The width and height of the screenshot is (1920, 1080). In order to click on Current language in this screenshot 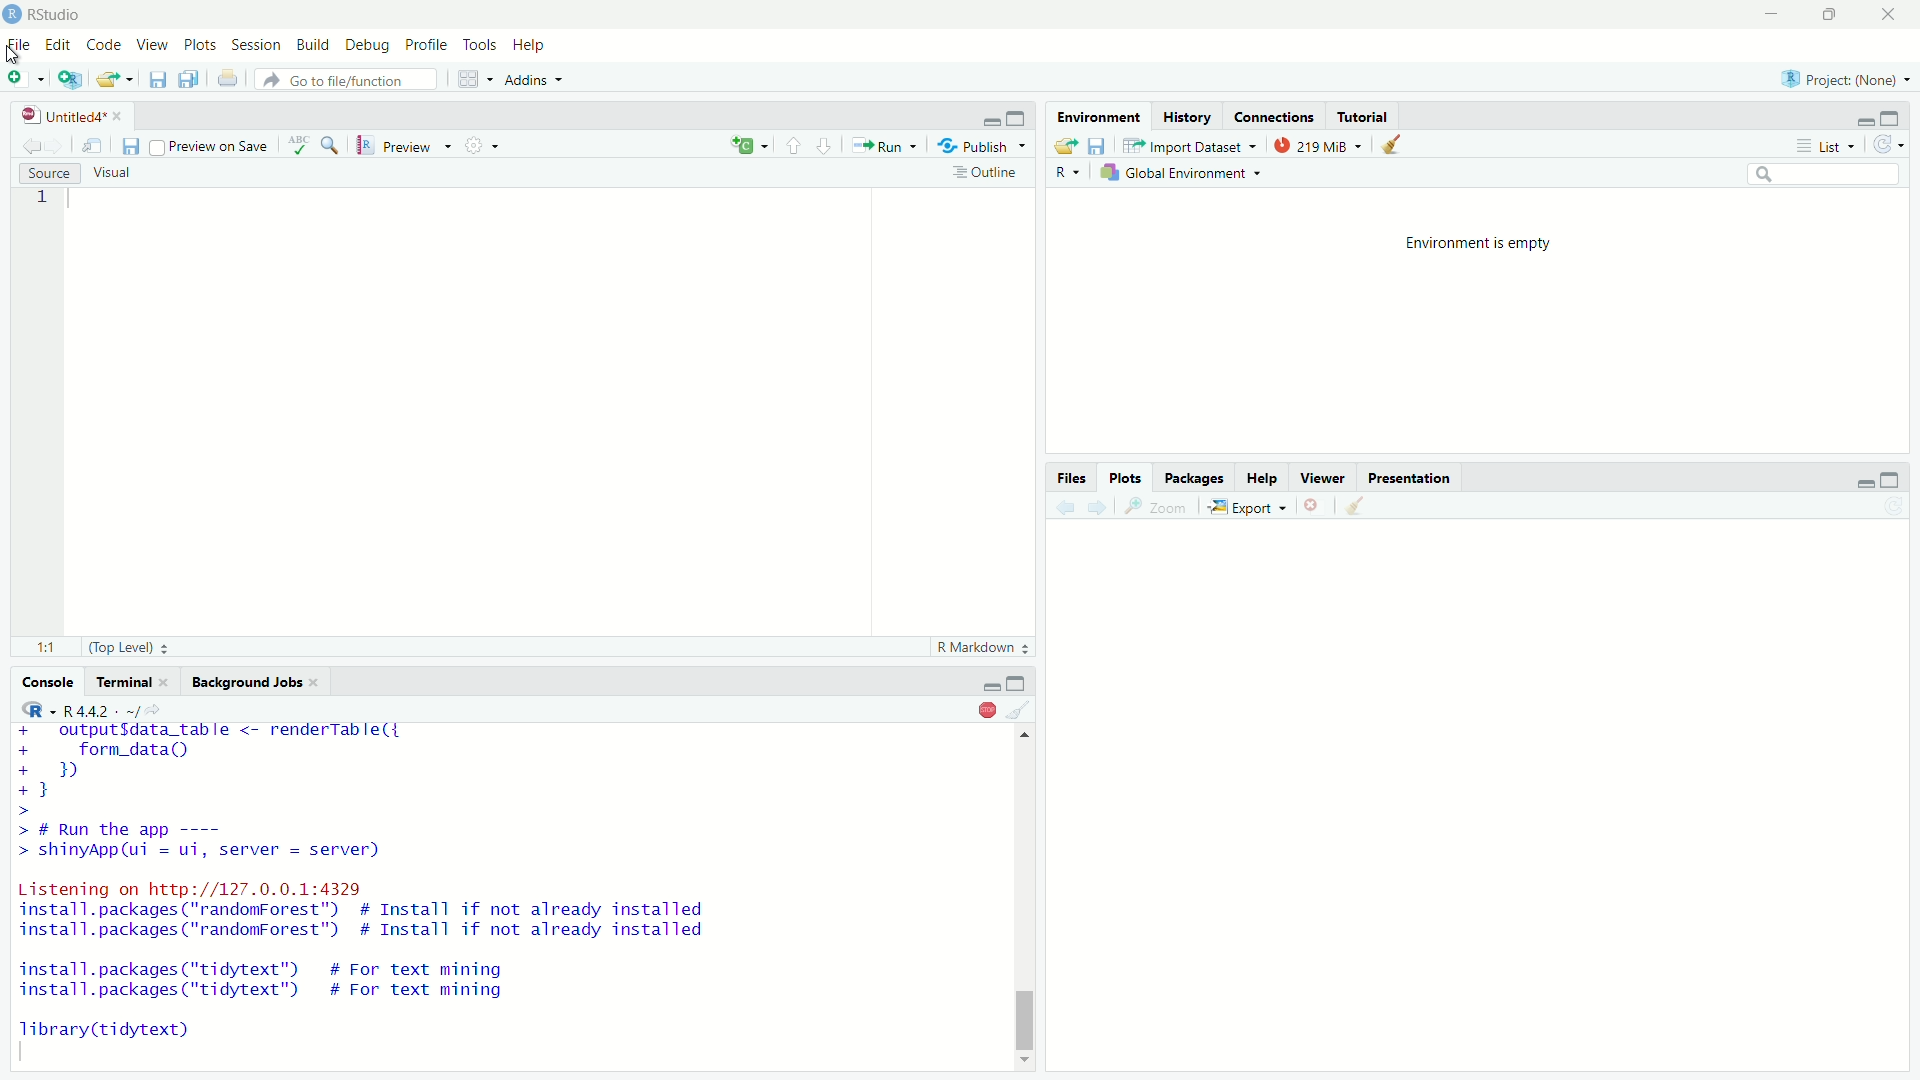, I will do `click(751, 145)`.